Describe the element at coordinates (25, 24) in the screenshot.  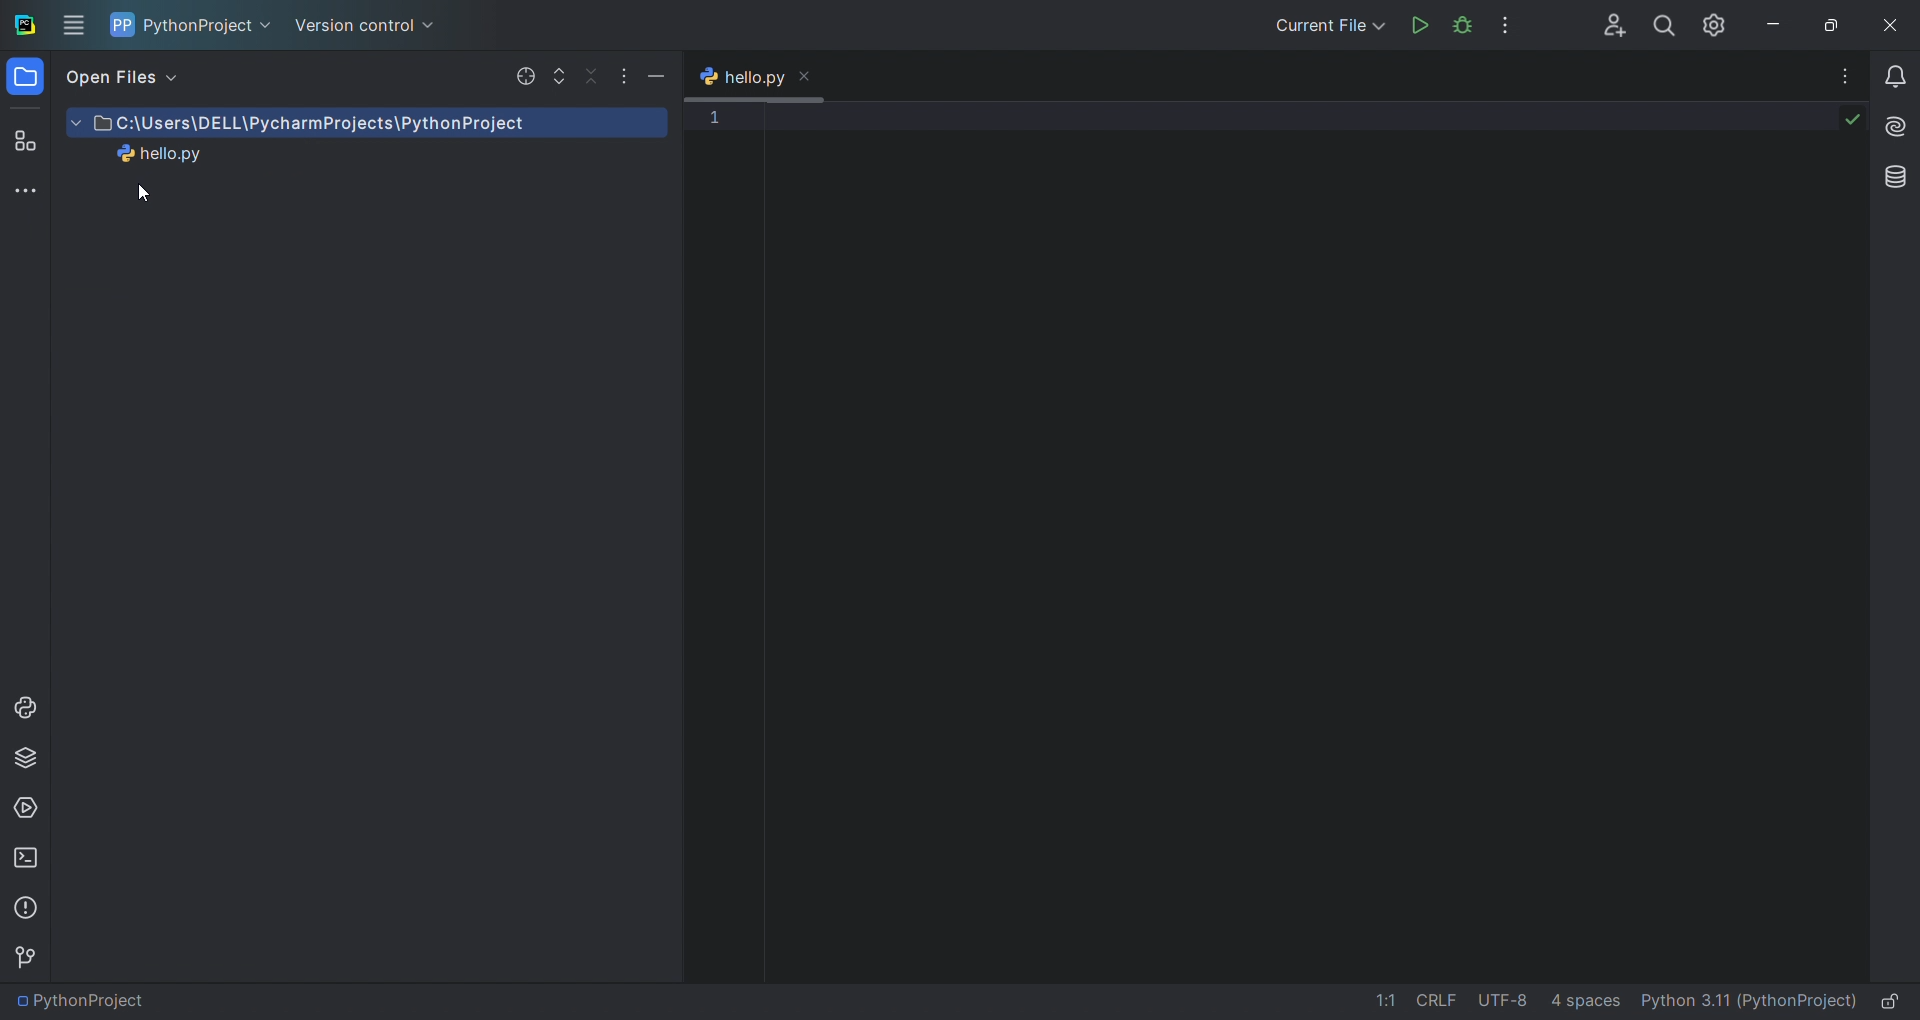
I see `logo` at that location.